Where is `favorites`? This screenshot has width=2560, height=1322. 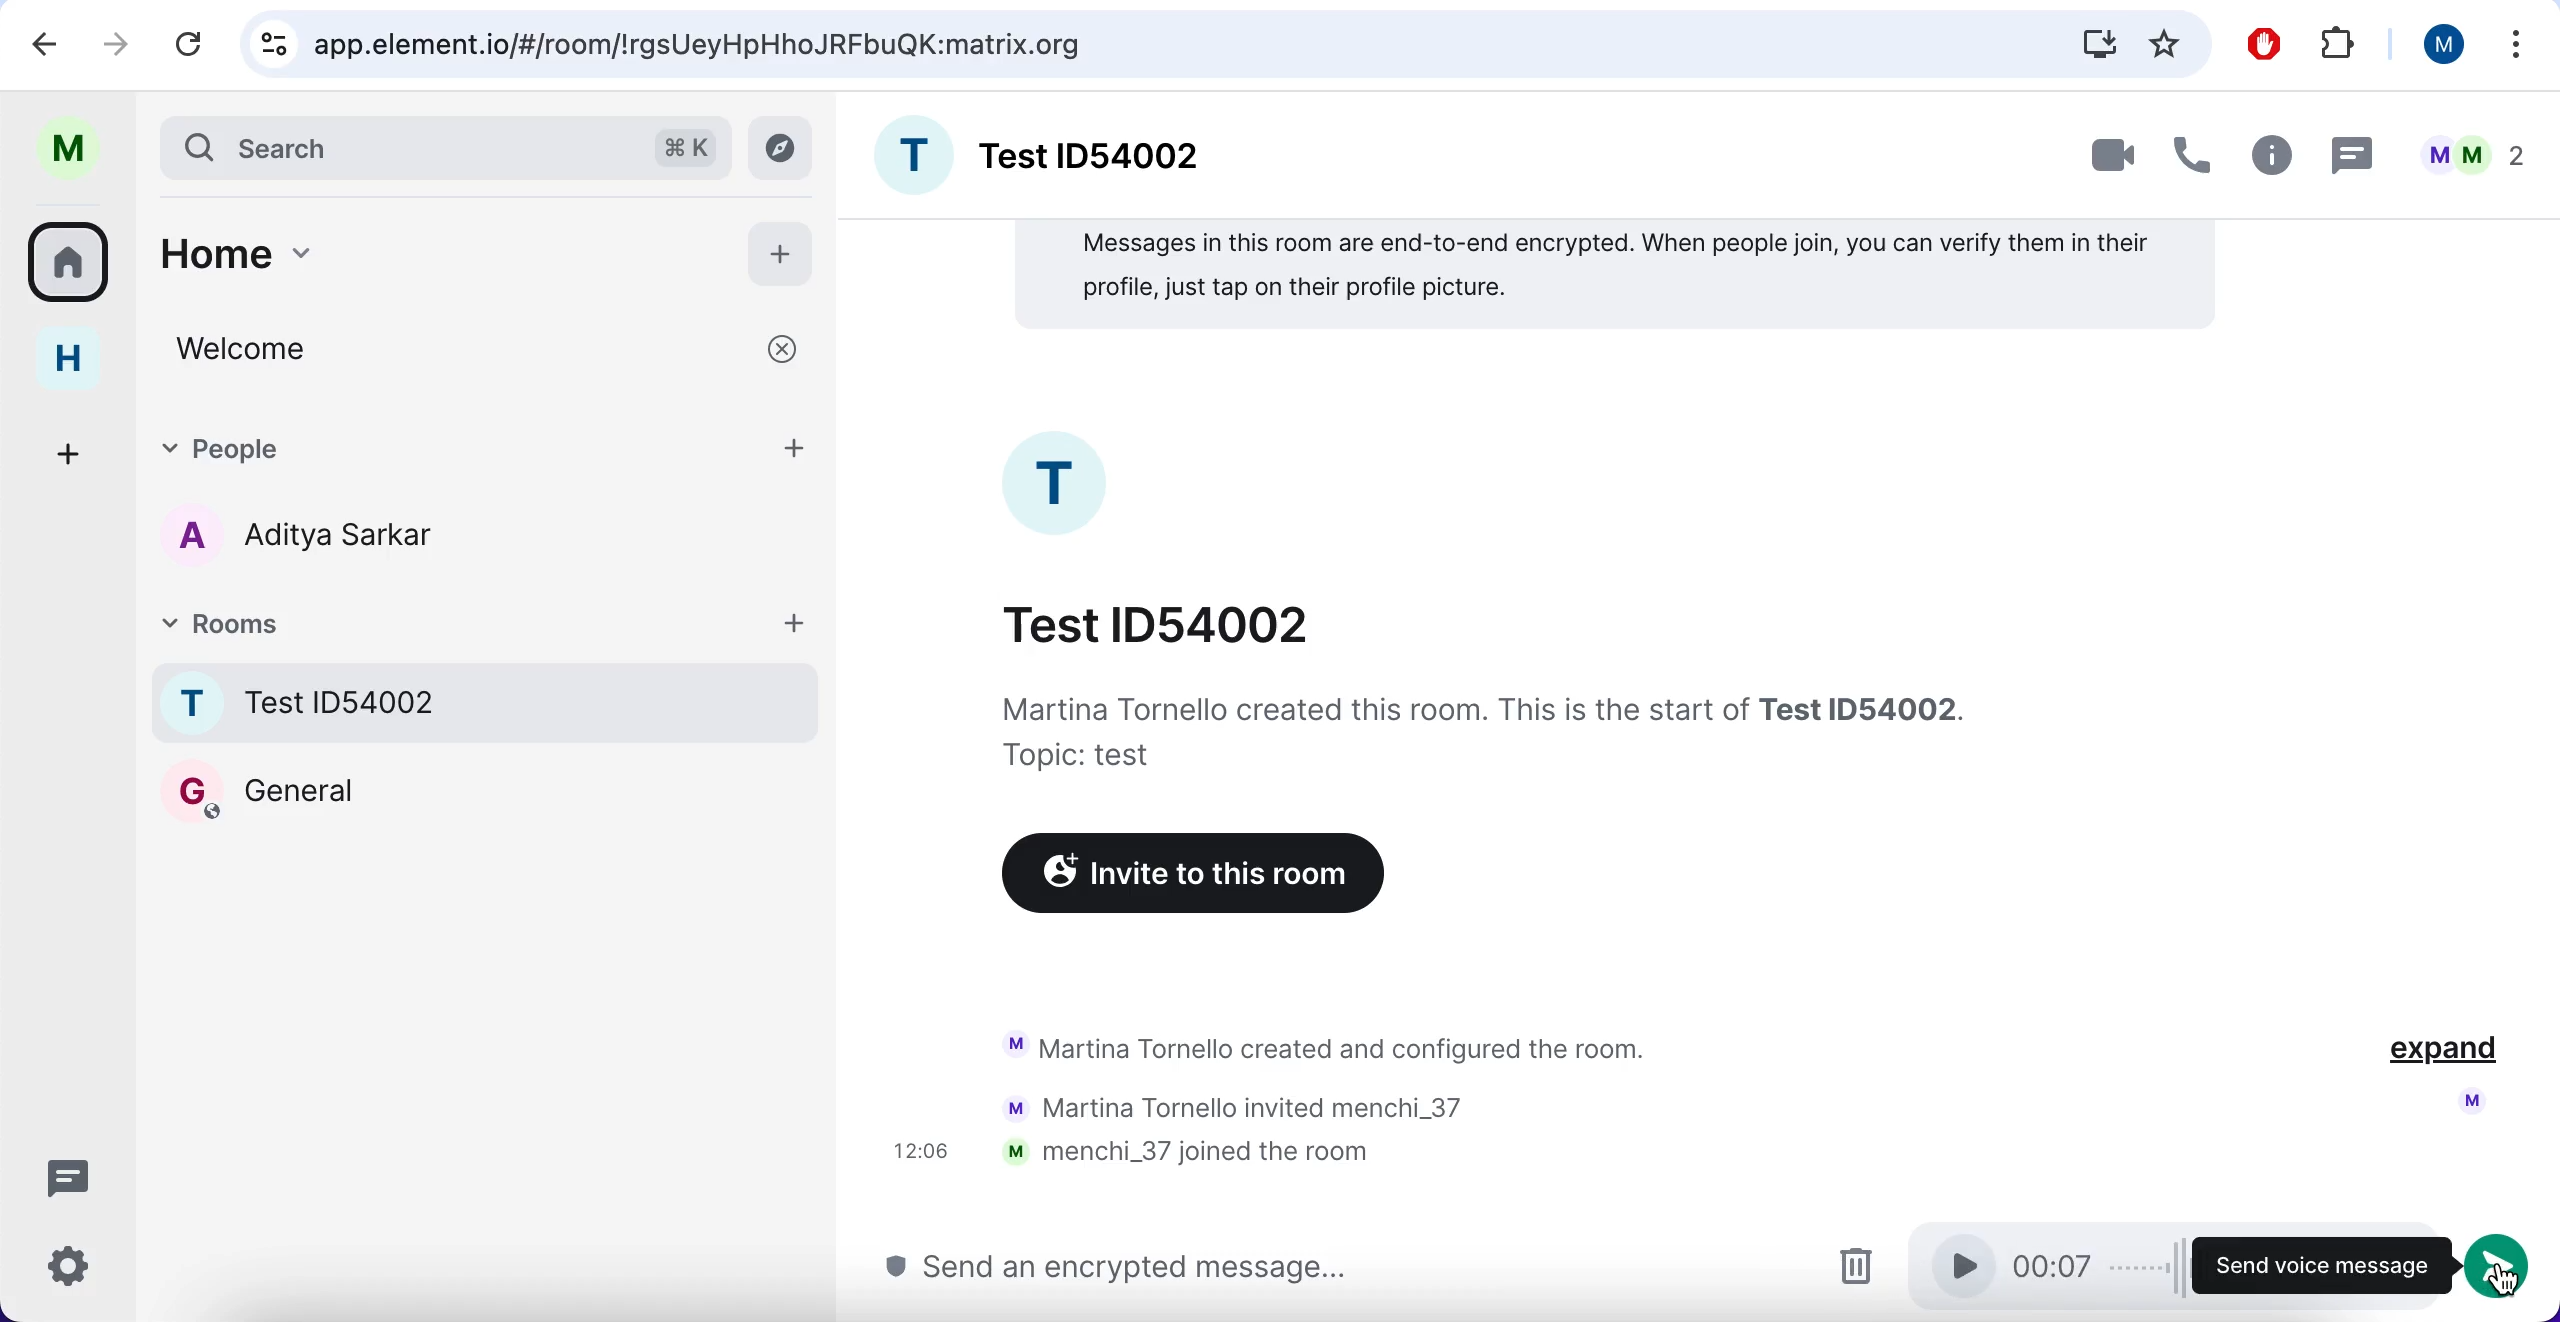 favorites is located at coordinates (2166, 43).